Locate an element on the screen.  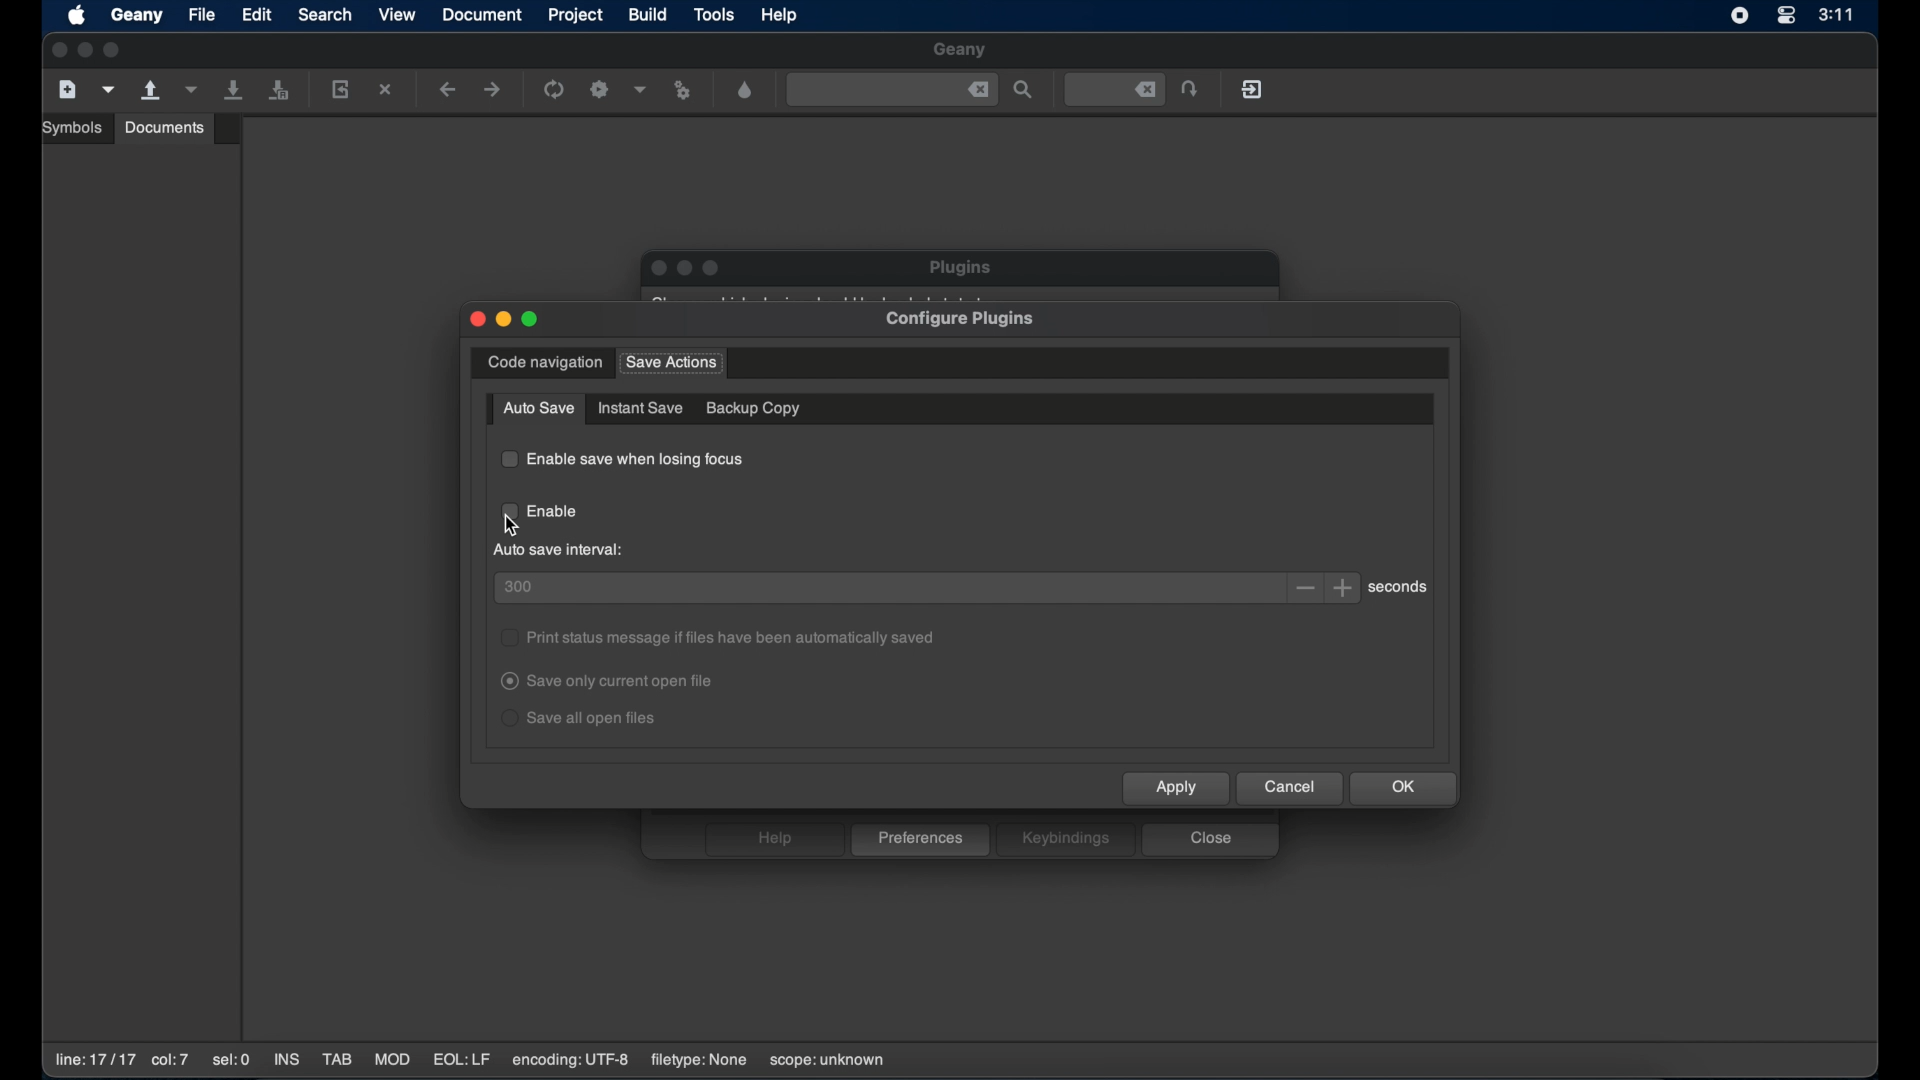
jump to the entered file is located at coordinates (1115, 90).